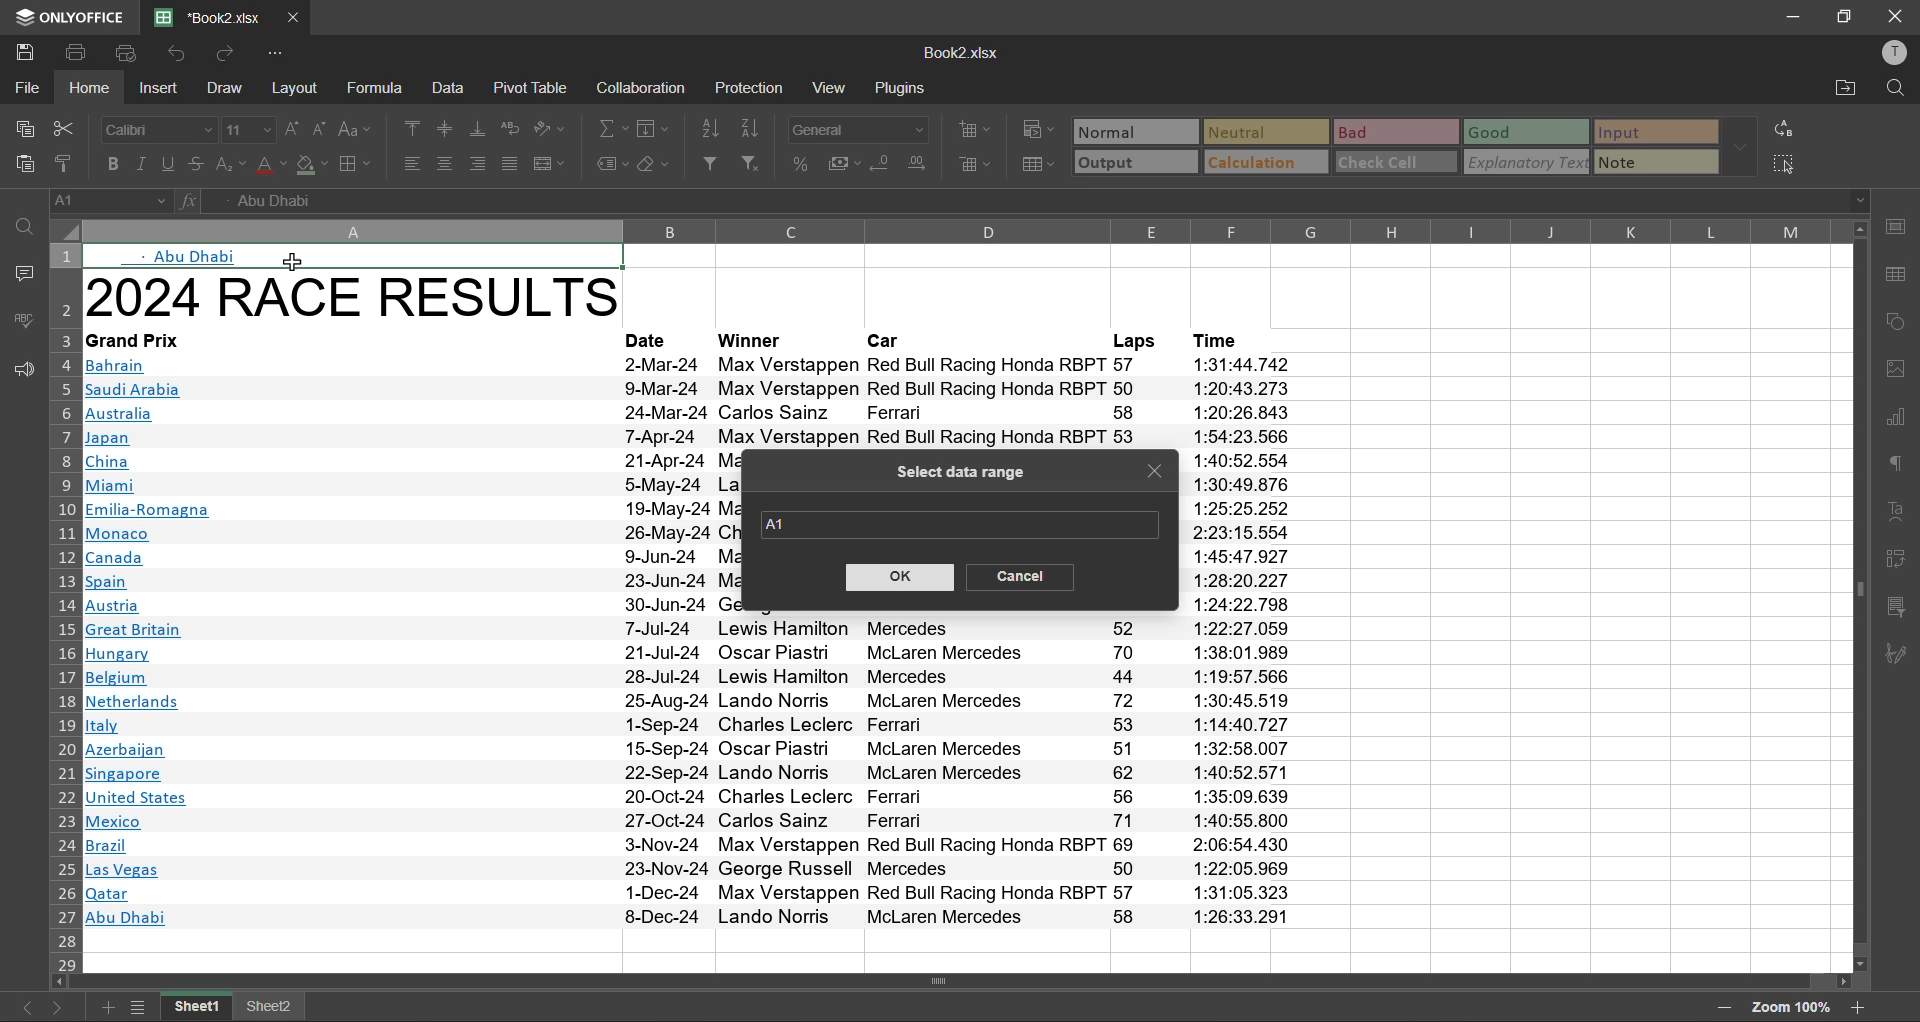  What do you see at coordinates (750, 161) in the screenshot?
I see `clear filter` at bounding box center [750, 161].